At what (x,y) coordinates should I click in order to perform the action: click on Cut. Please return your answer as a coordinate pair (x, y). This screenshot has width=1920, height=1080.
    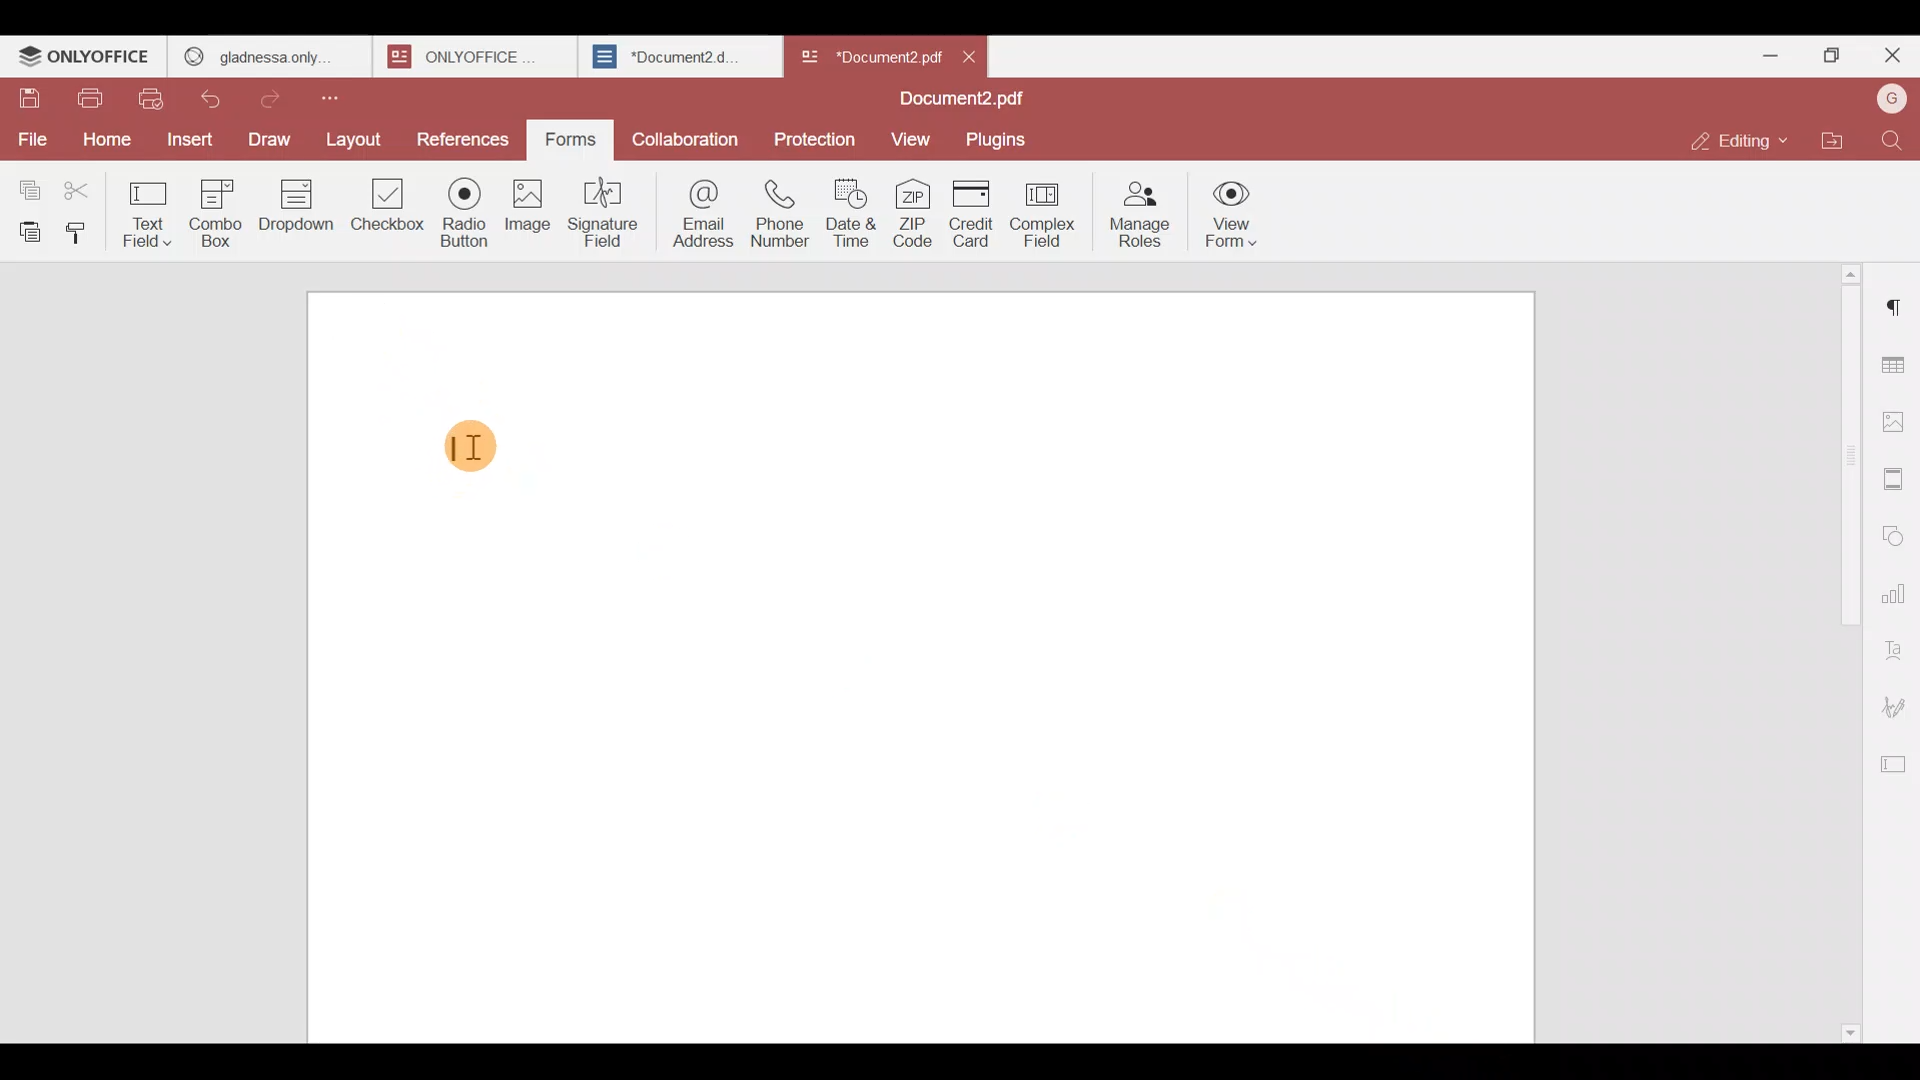
    Looking at the image, I should click on (85, 184).